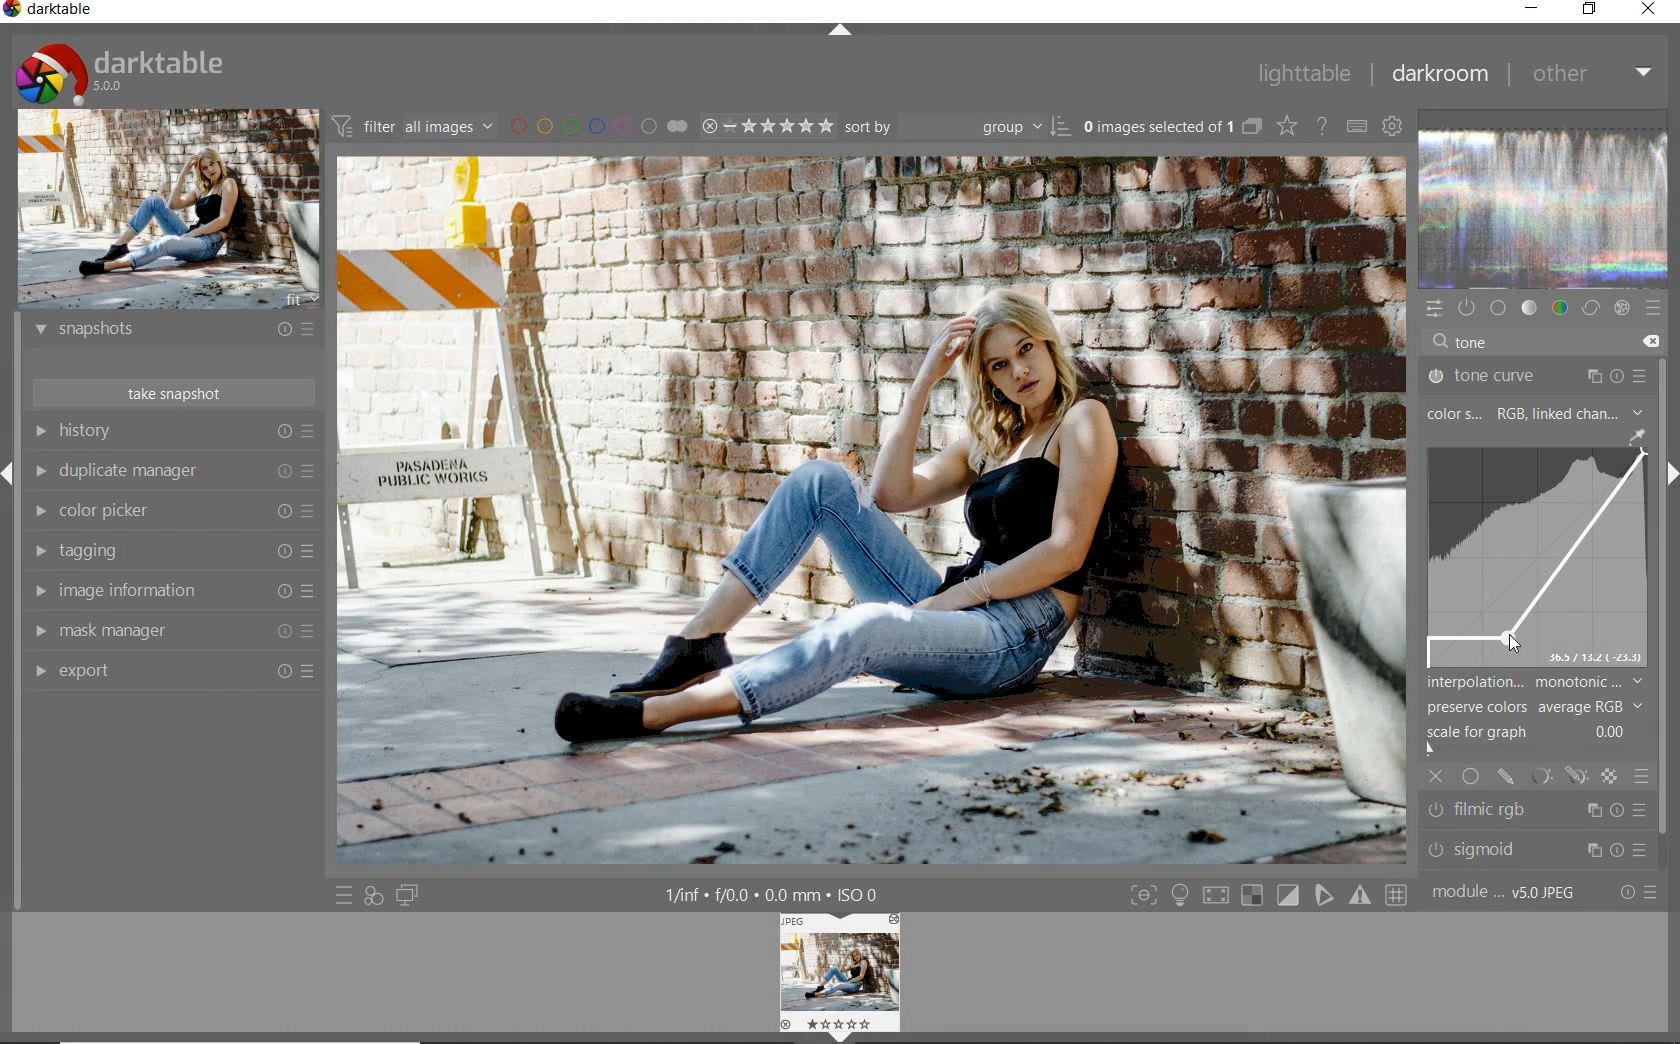 Image resolution: width=1680 pixels, height=1044 pixels. What do you see at coordinates (1534, 849) in the screenshot?
I see `sigmoid` at bounding box center [1534, 849].